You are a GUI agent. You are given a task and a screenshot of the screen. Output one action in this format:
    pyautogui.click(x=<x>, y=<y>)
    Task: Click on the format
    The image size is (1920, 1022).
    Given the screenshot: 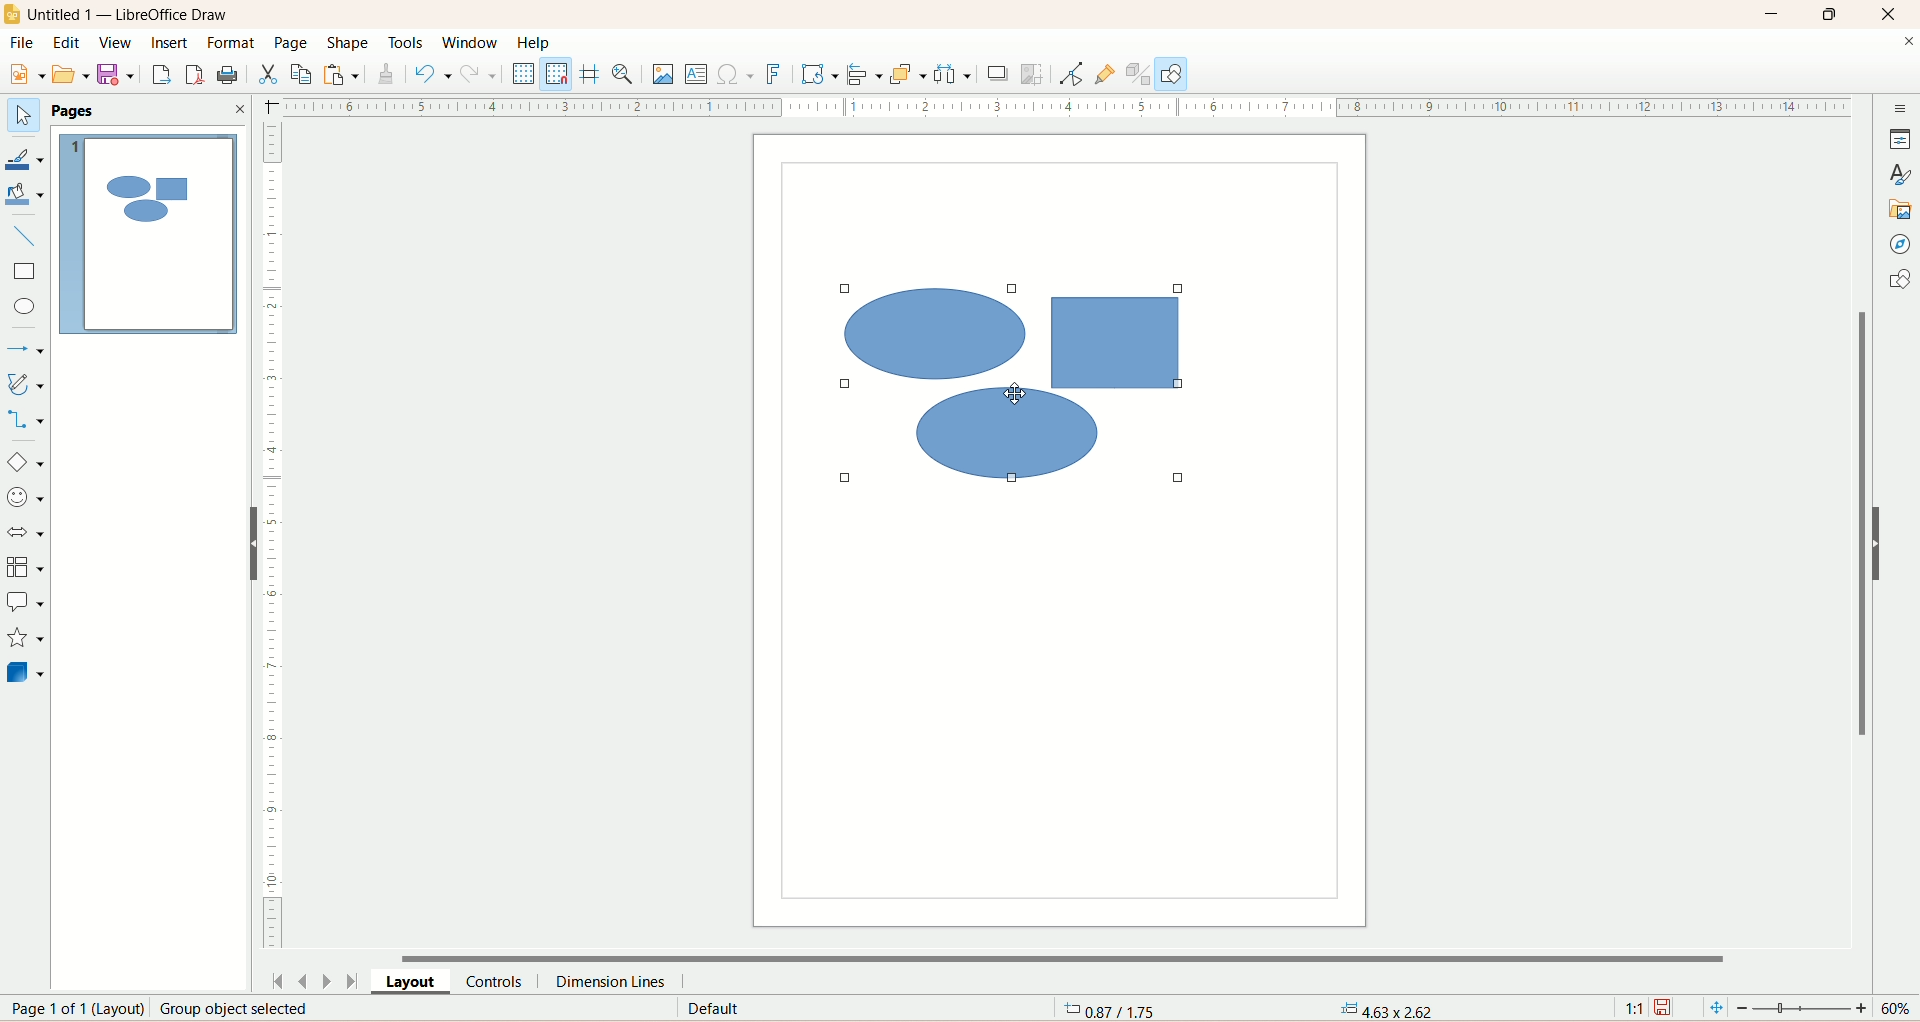 What is the action you would take?
    pyautogui.click(x=233, y=44)
    